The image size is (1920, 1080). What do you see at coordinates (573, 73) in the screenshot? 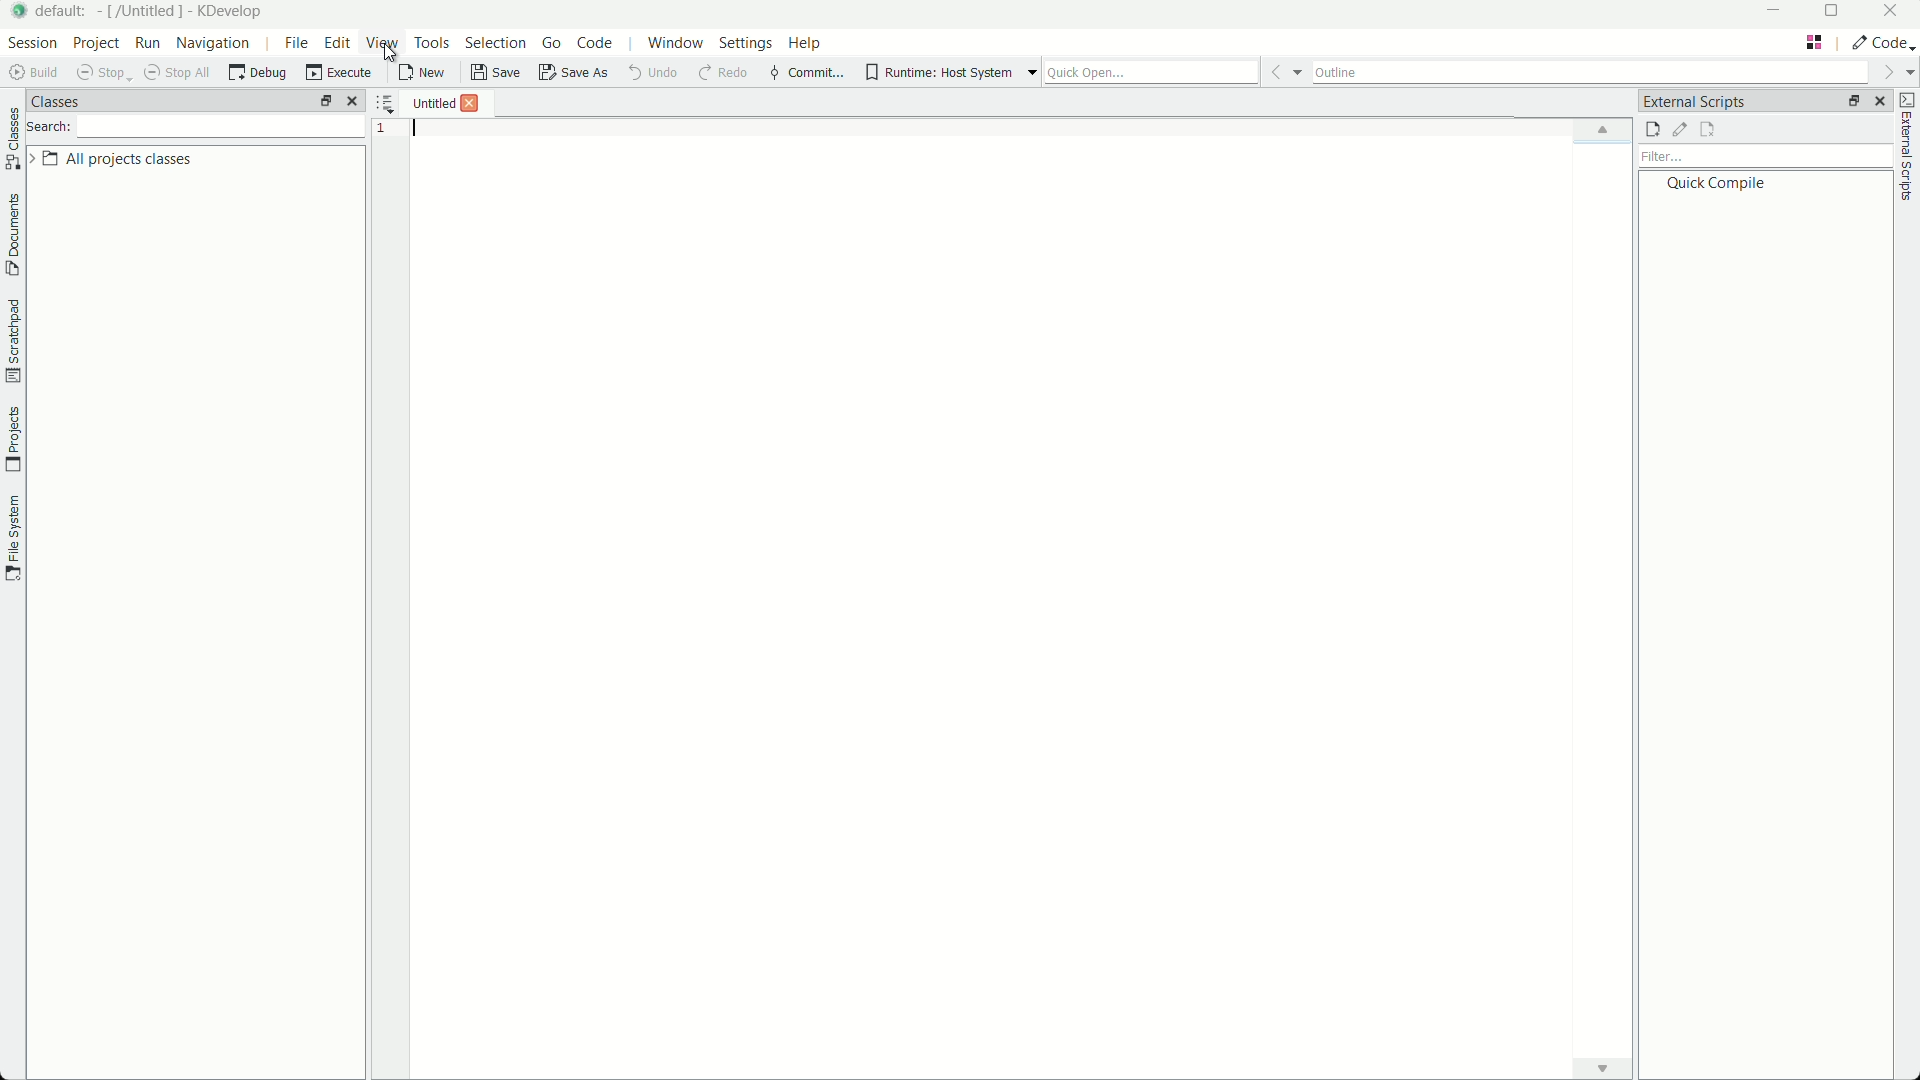
I see `save as` at bounding box center [573, 73].